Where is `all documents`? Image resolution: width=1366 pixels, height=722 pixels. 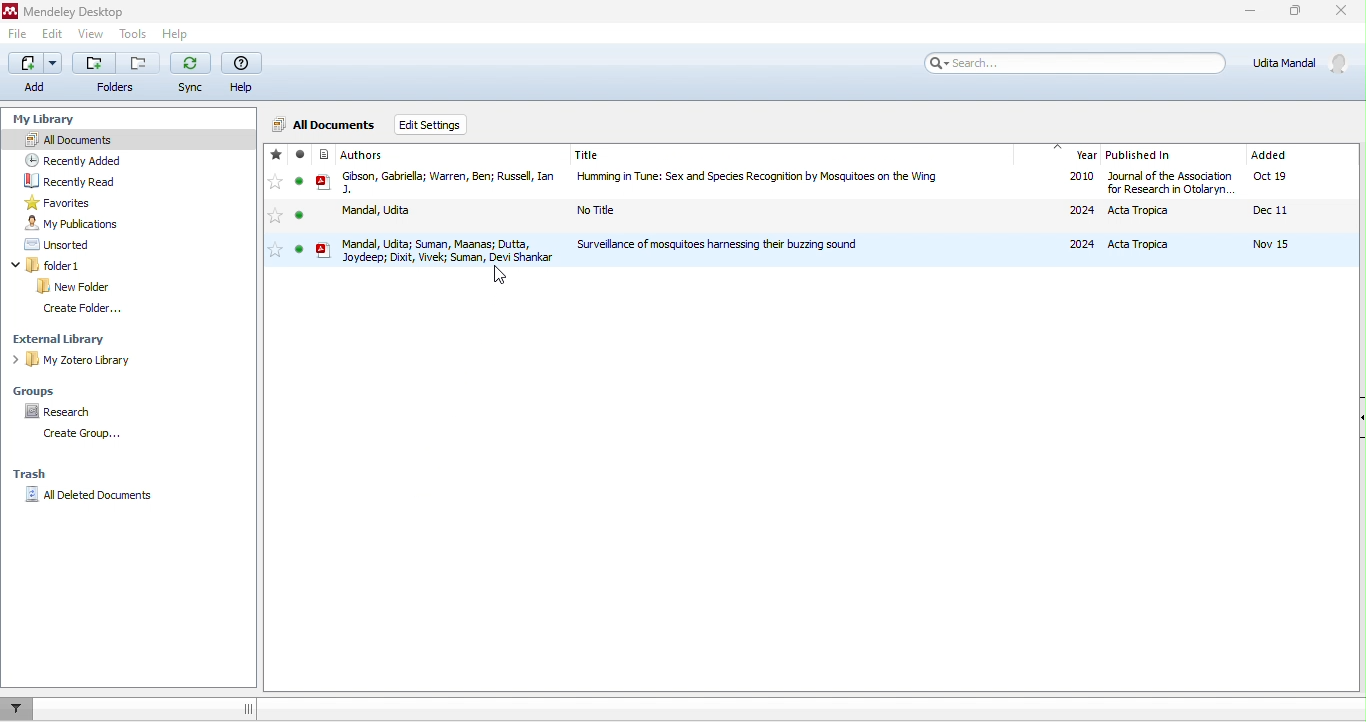
all documents is located at coordinates (326, 124).